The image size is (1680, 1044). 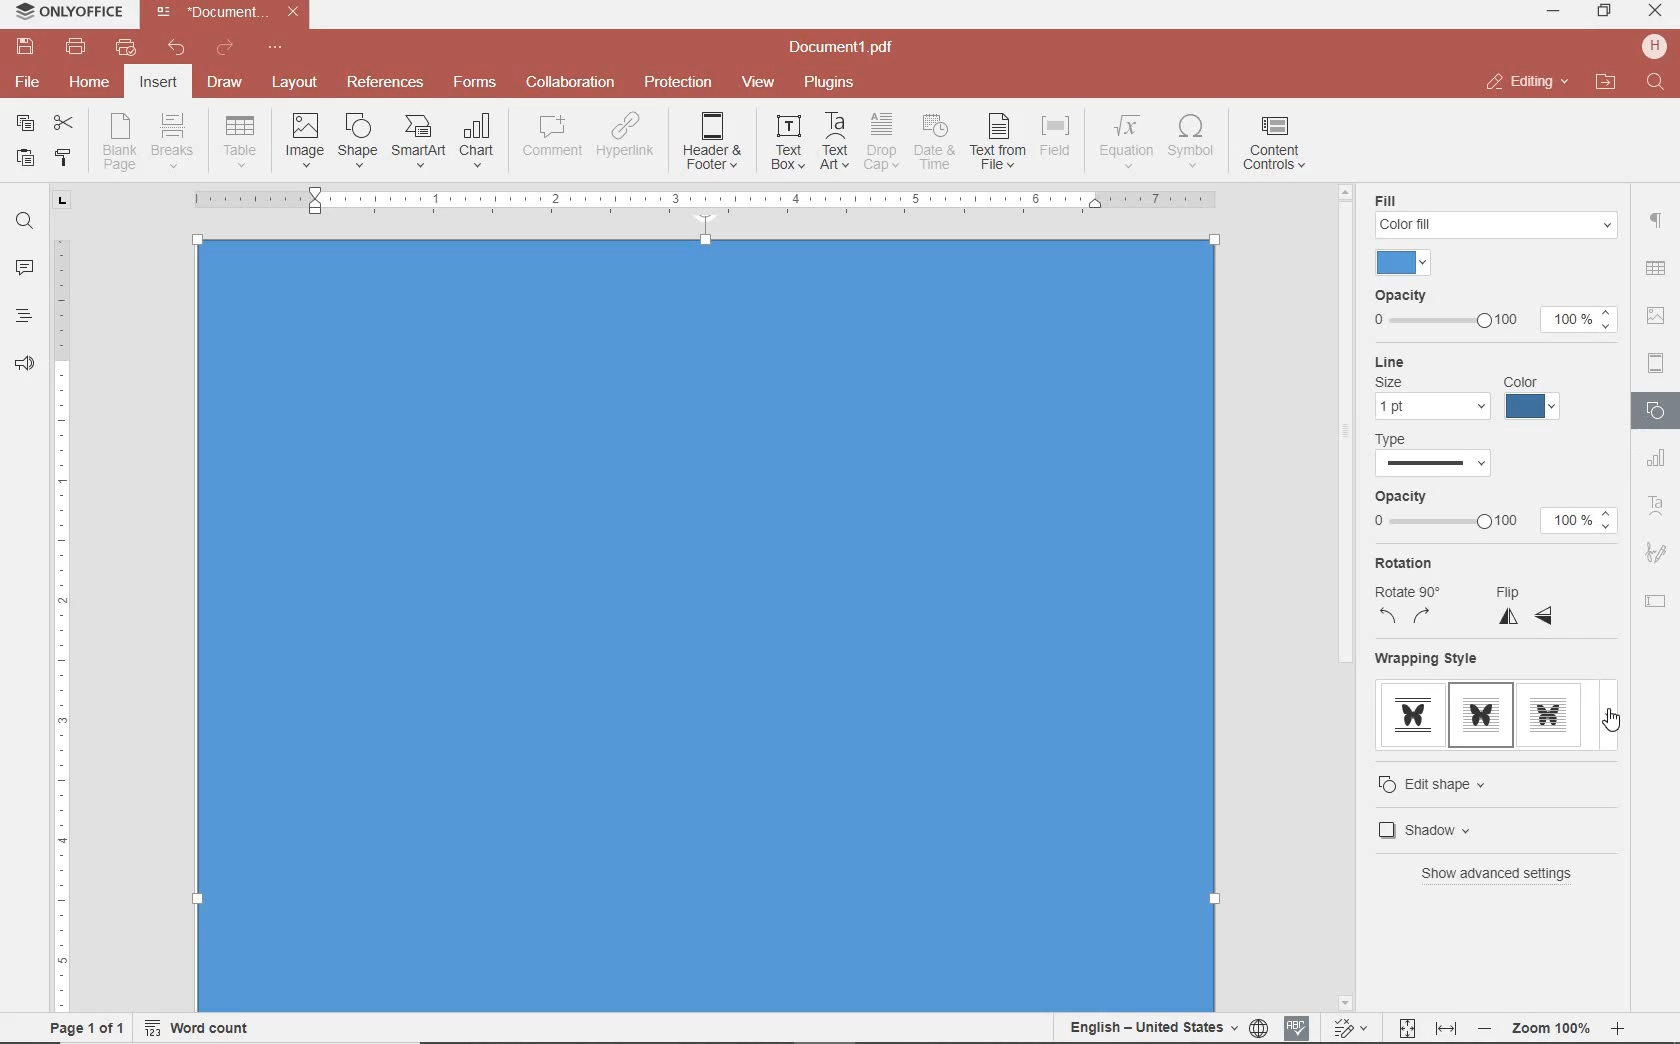 What do you see at coordinates (1471, 387) in the screenshot?
I see `LINE SETTINGS` at bounding box center [1471, 387].